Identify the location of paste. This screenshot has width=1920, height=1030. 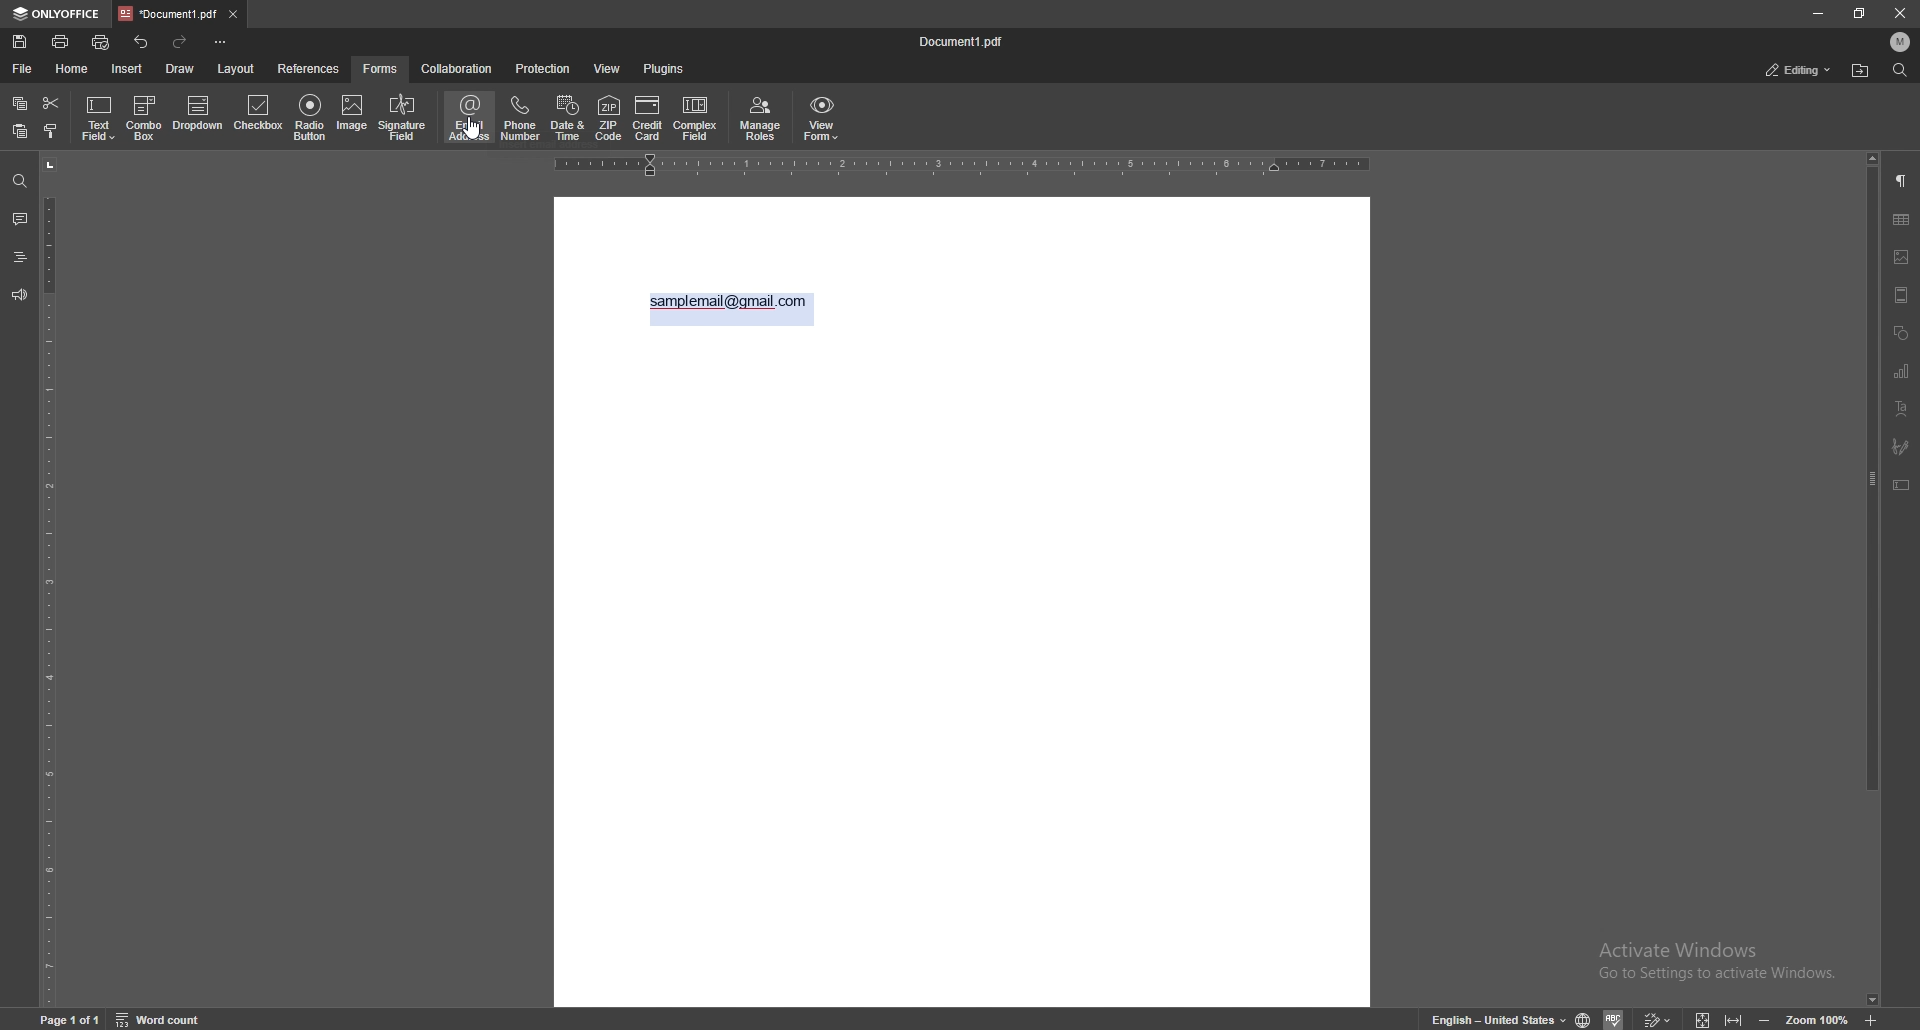
(19, 131).